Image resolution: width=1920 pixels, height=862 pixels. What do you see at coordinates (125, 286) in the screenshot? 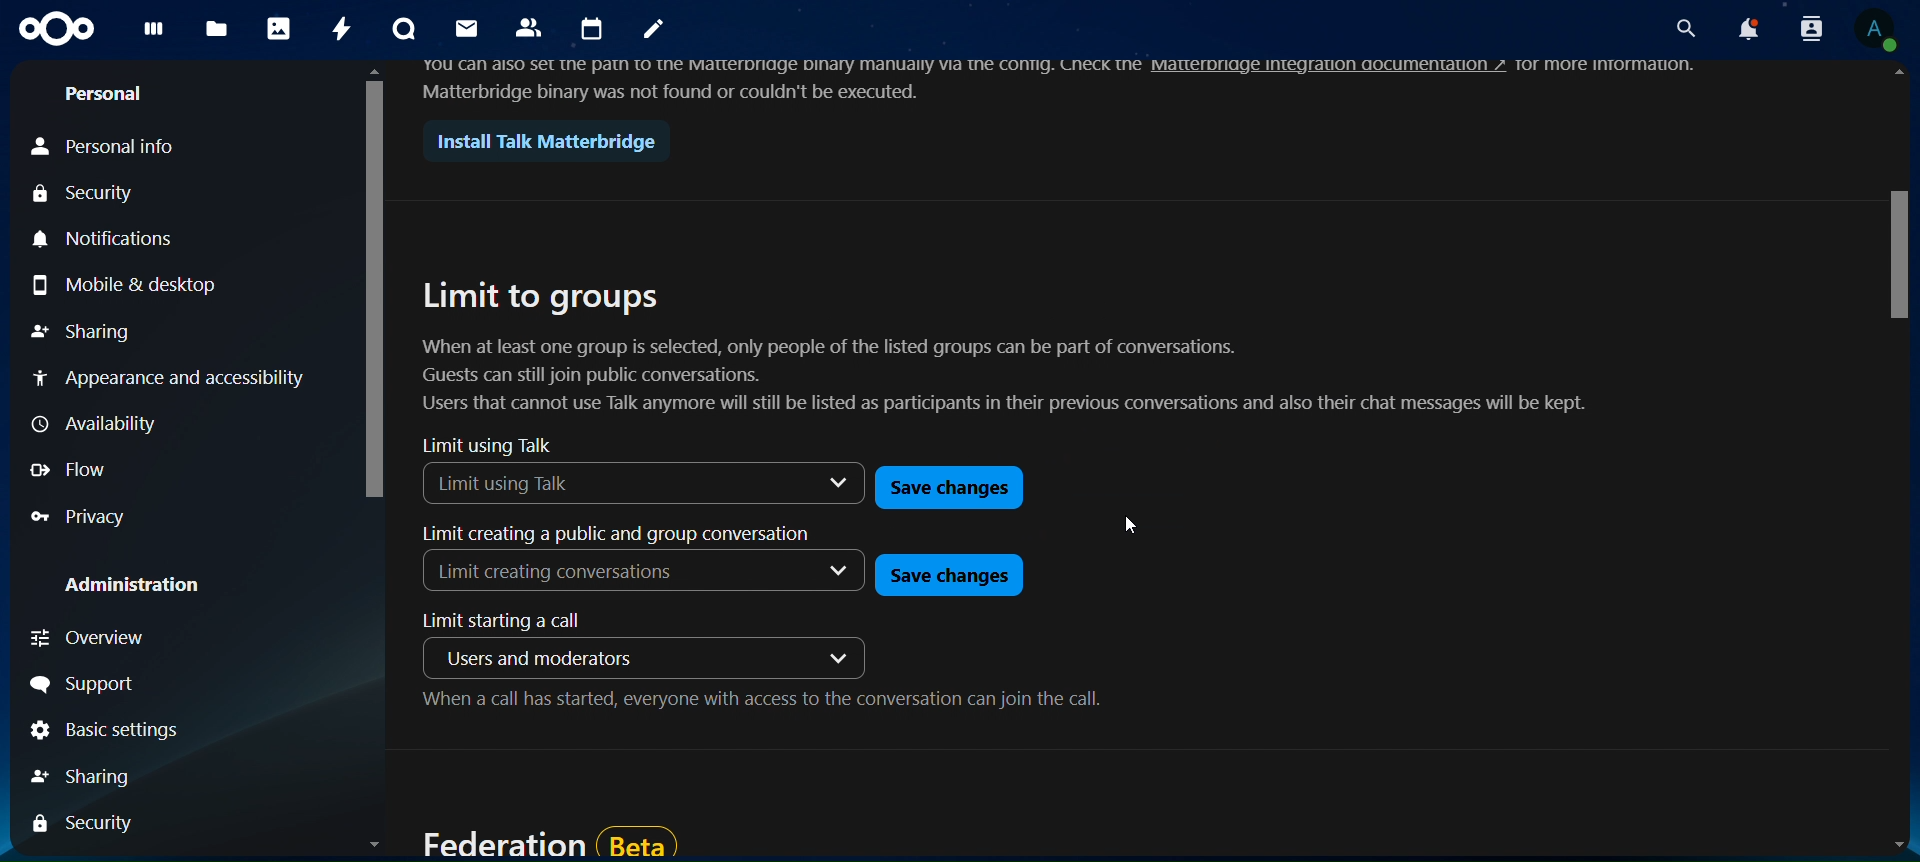
I see `mobile & desktop` at bounding box center [125, 286].